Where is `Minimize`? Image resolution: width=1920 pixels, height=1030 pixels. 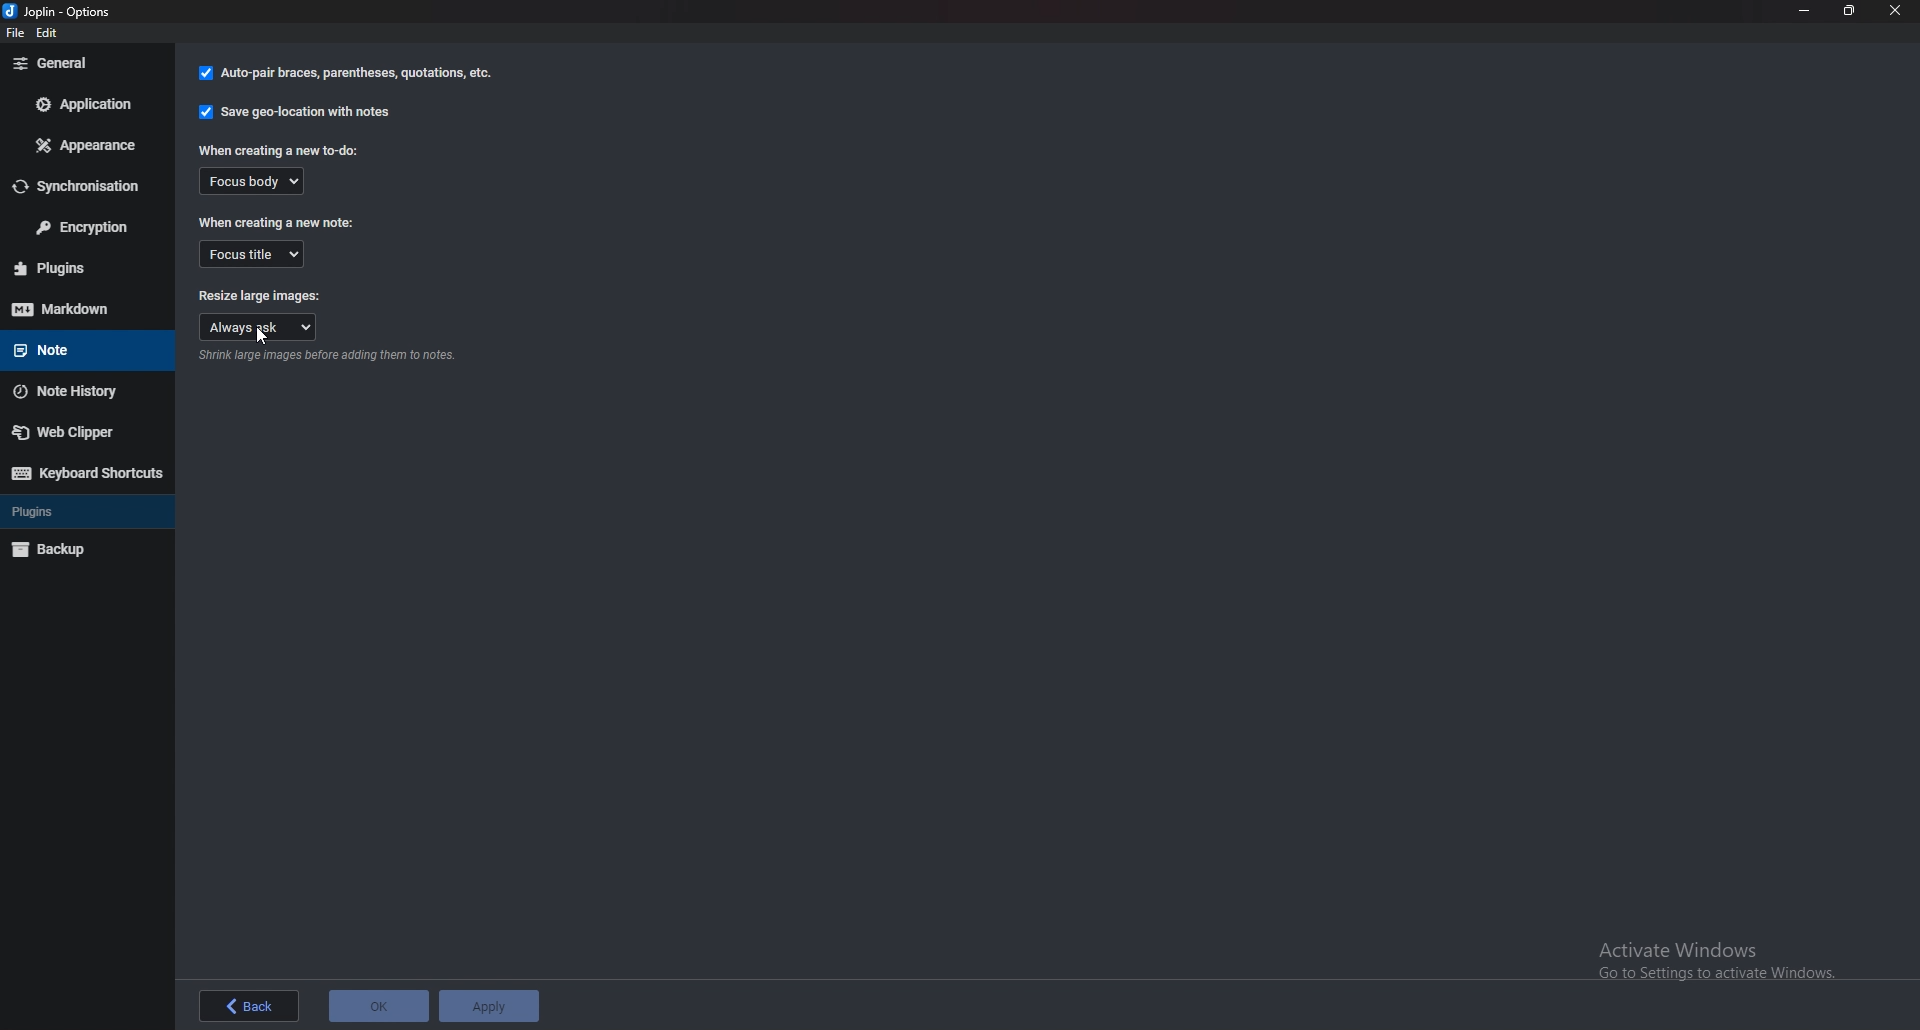 Minimize is located at coordinates (1806, 10).